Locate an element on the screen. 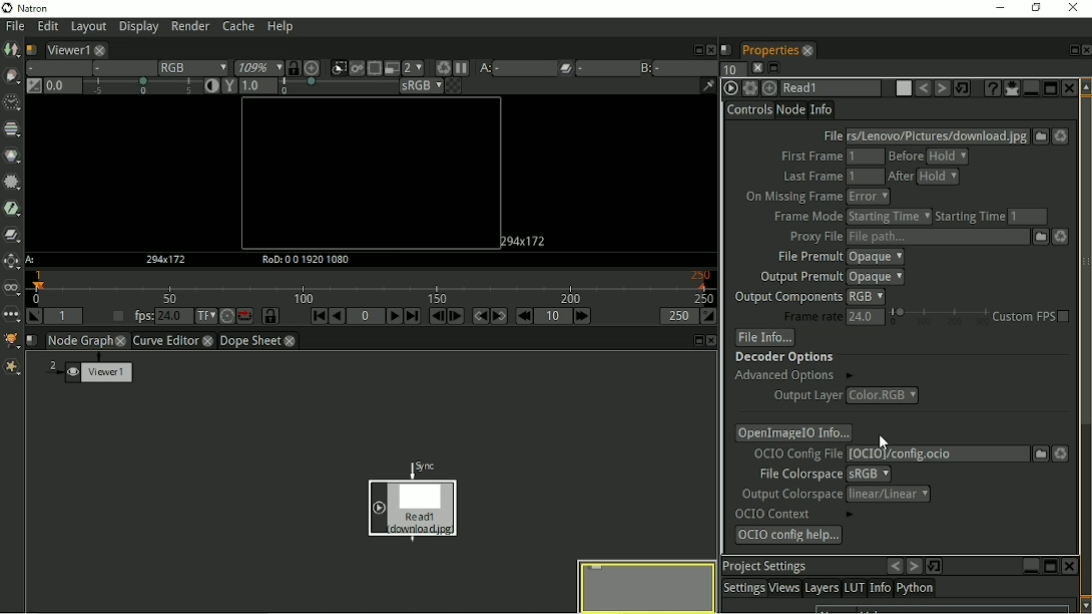 Image resolution: width=1092 pixels, height=614 pixels. Frame mode is located at coordinates (850, 217).